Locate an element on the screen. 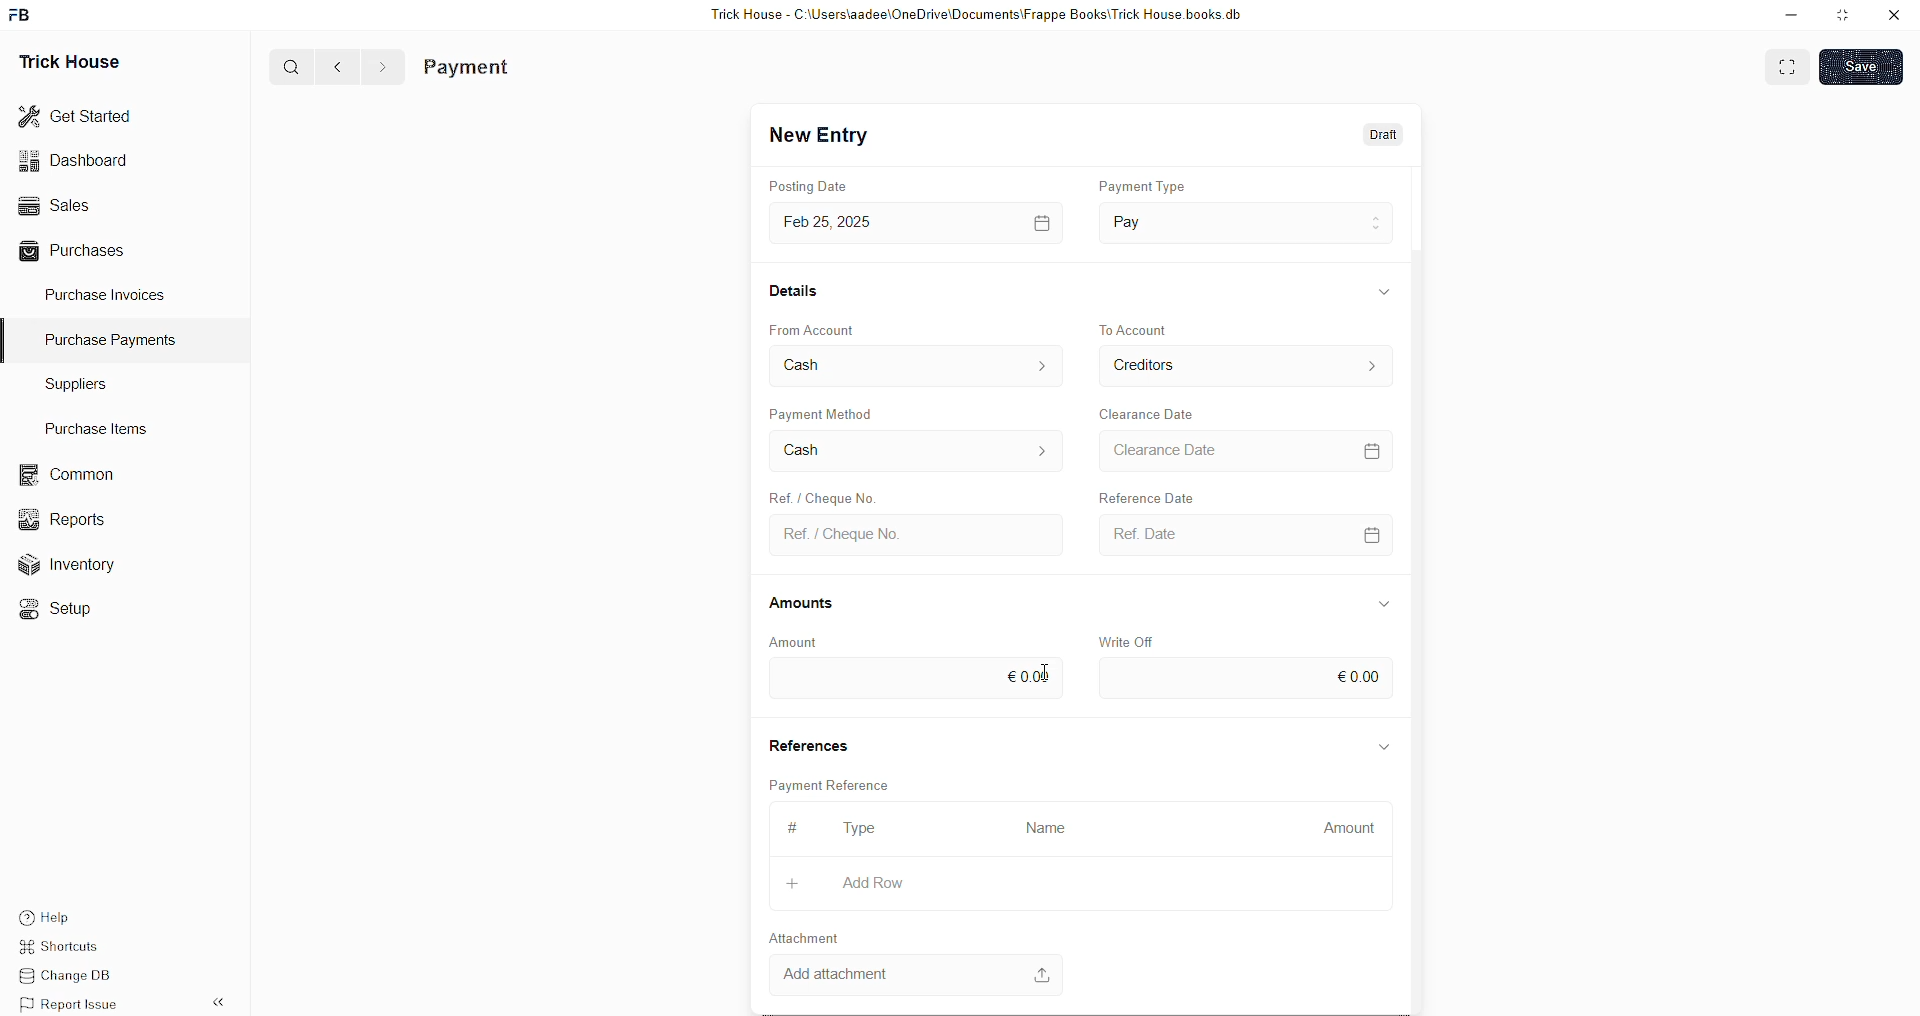  minimise down is located at coordinates (1788, 15).